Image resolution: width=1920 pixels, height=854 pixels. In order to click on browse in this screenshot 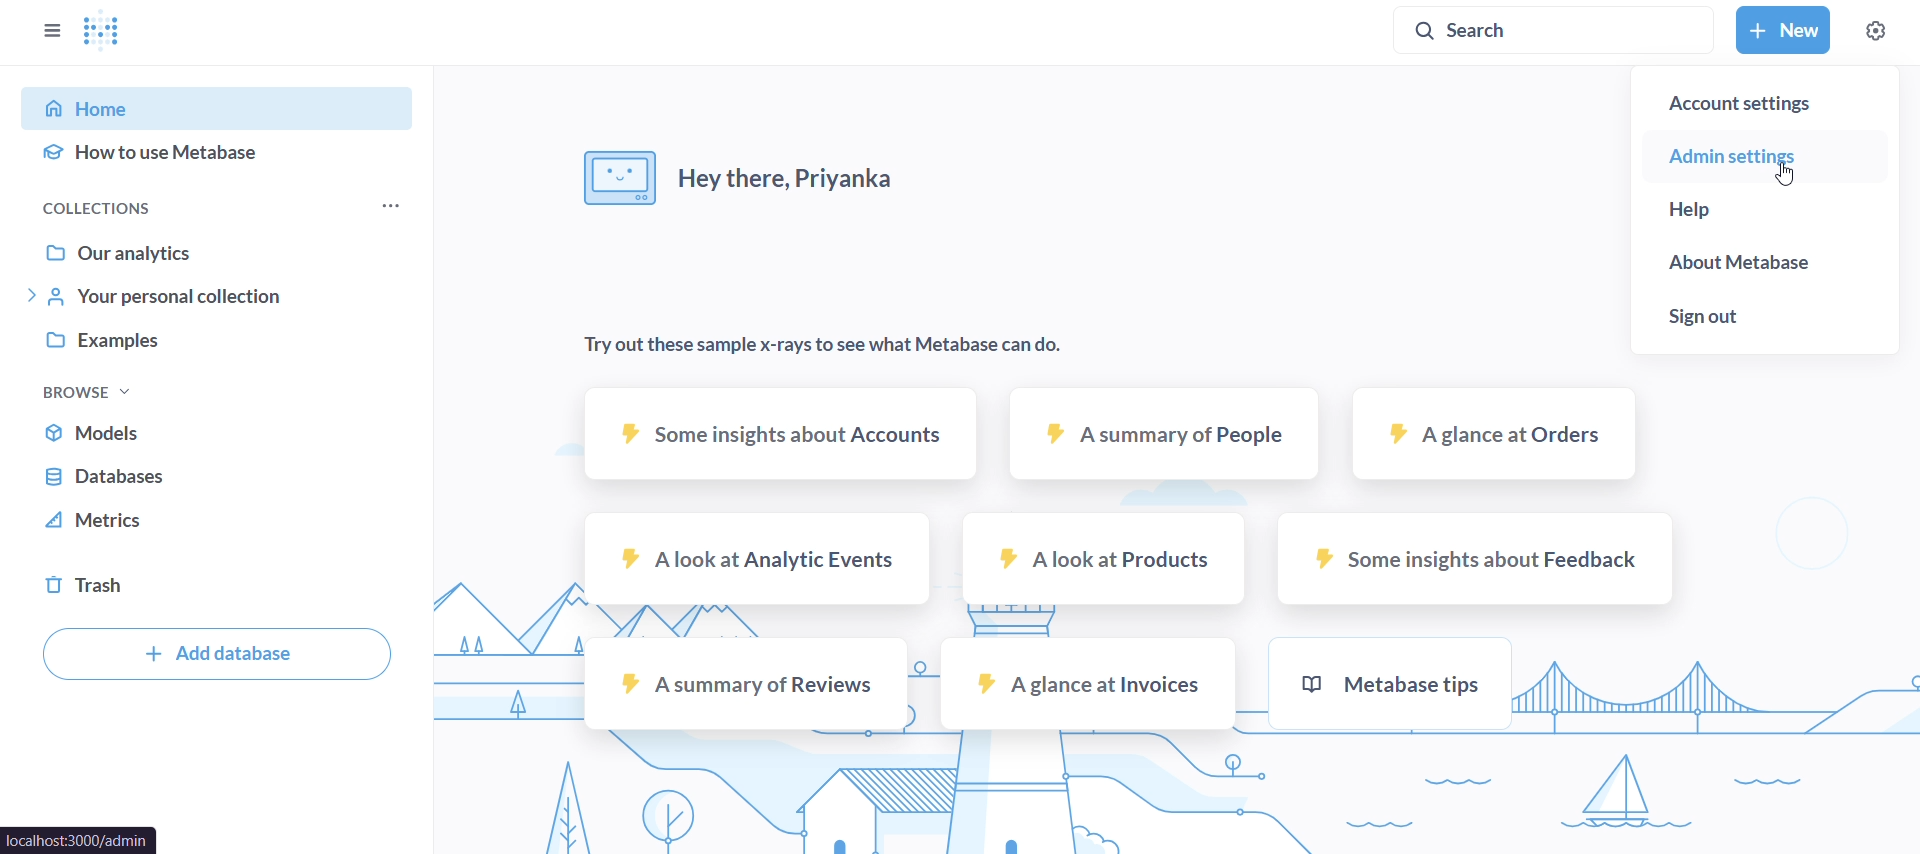, I will do `click(86, 390)`.